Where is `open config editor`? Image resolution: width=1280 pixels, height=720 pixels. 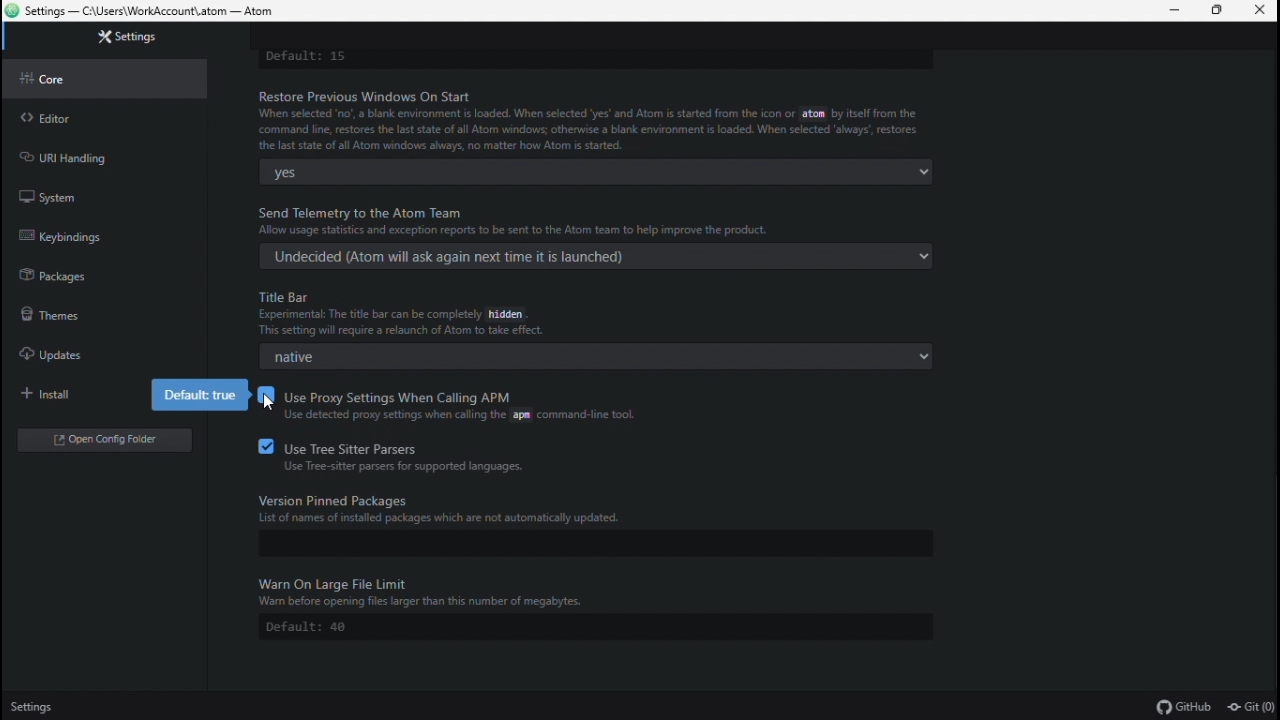 open config editor is located at coordinates (103, 439).